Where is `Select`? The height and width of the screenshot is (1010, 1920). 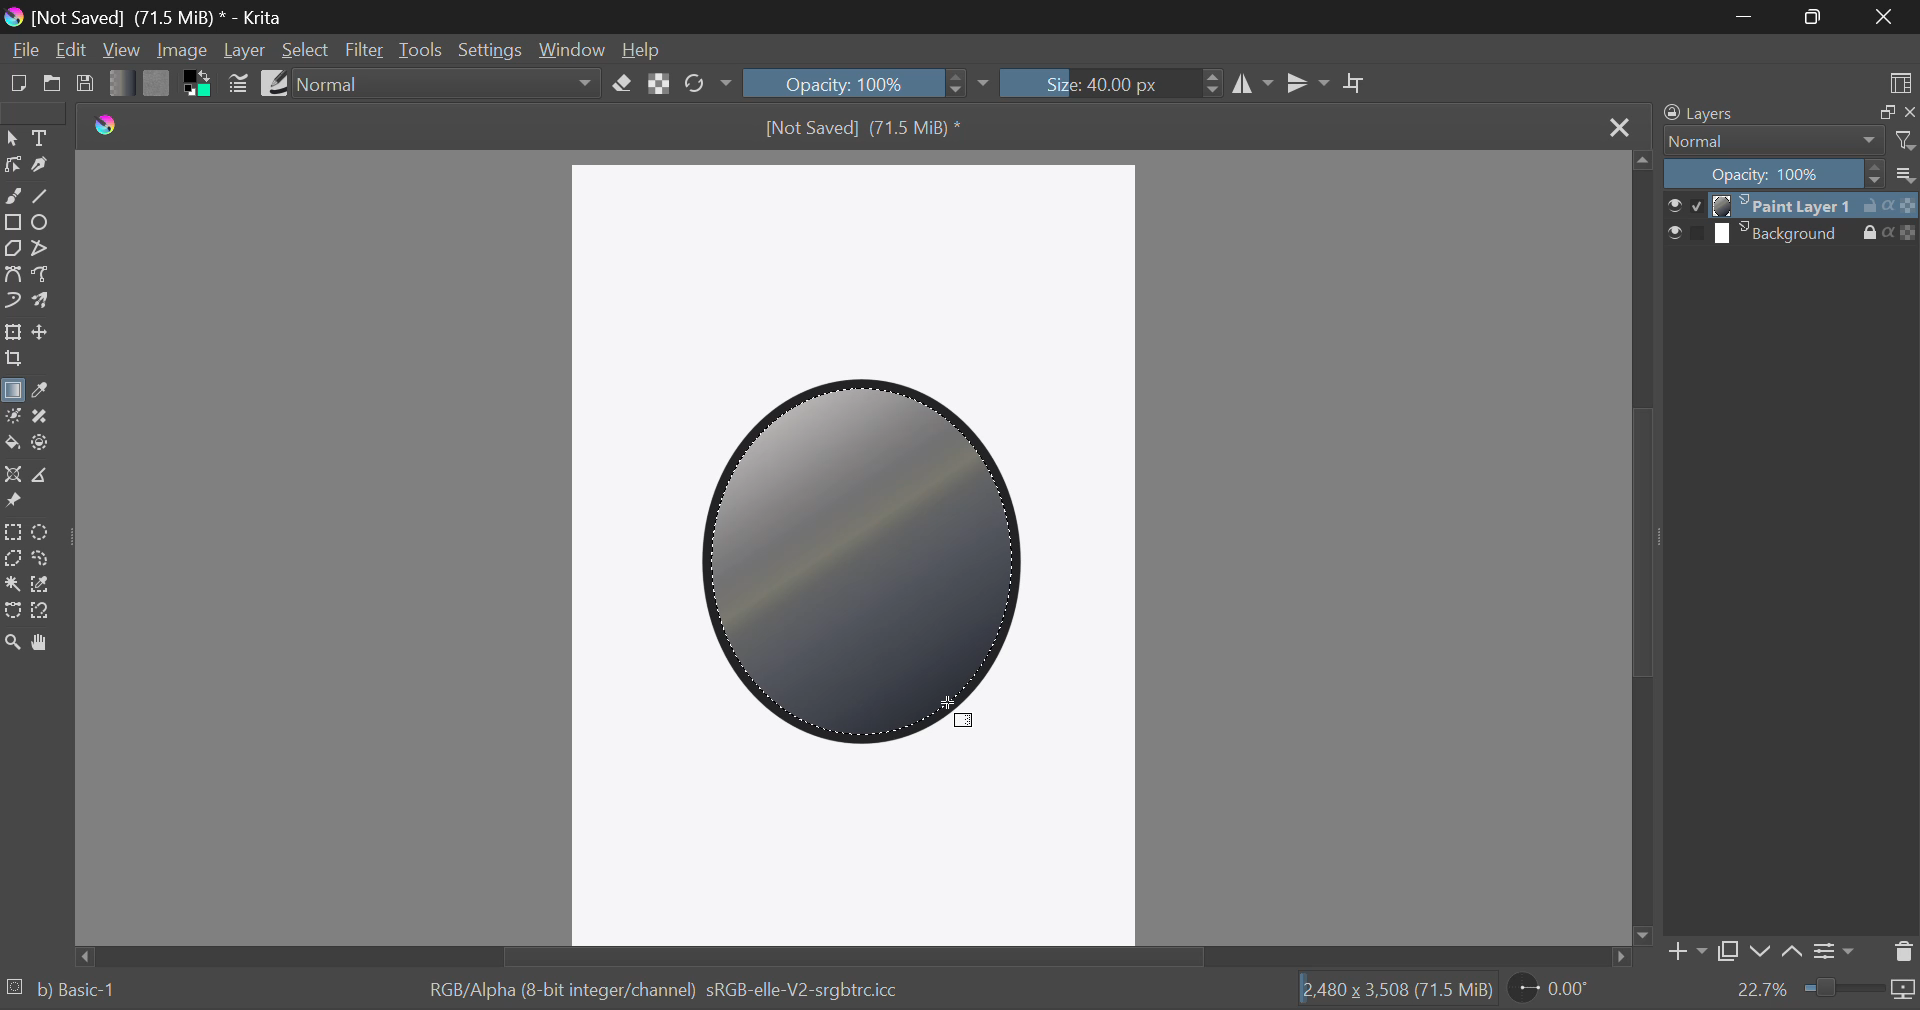 Select is located at coordinates (13, 138).